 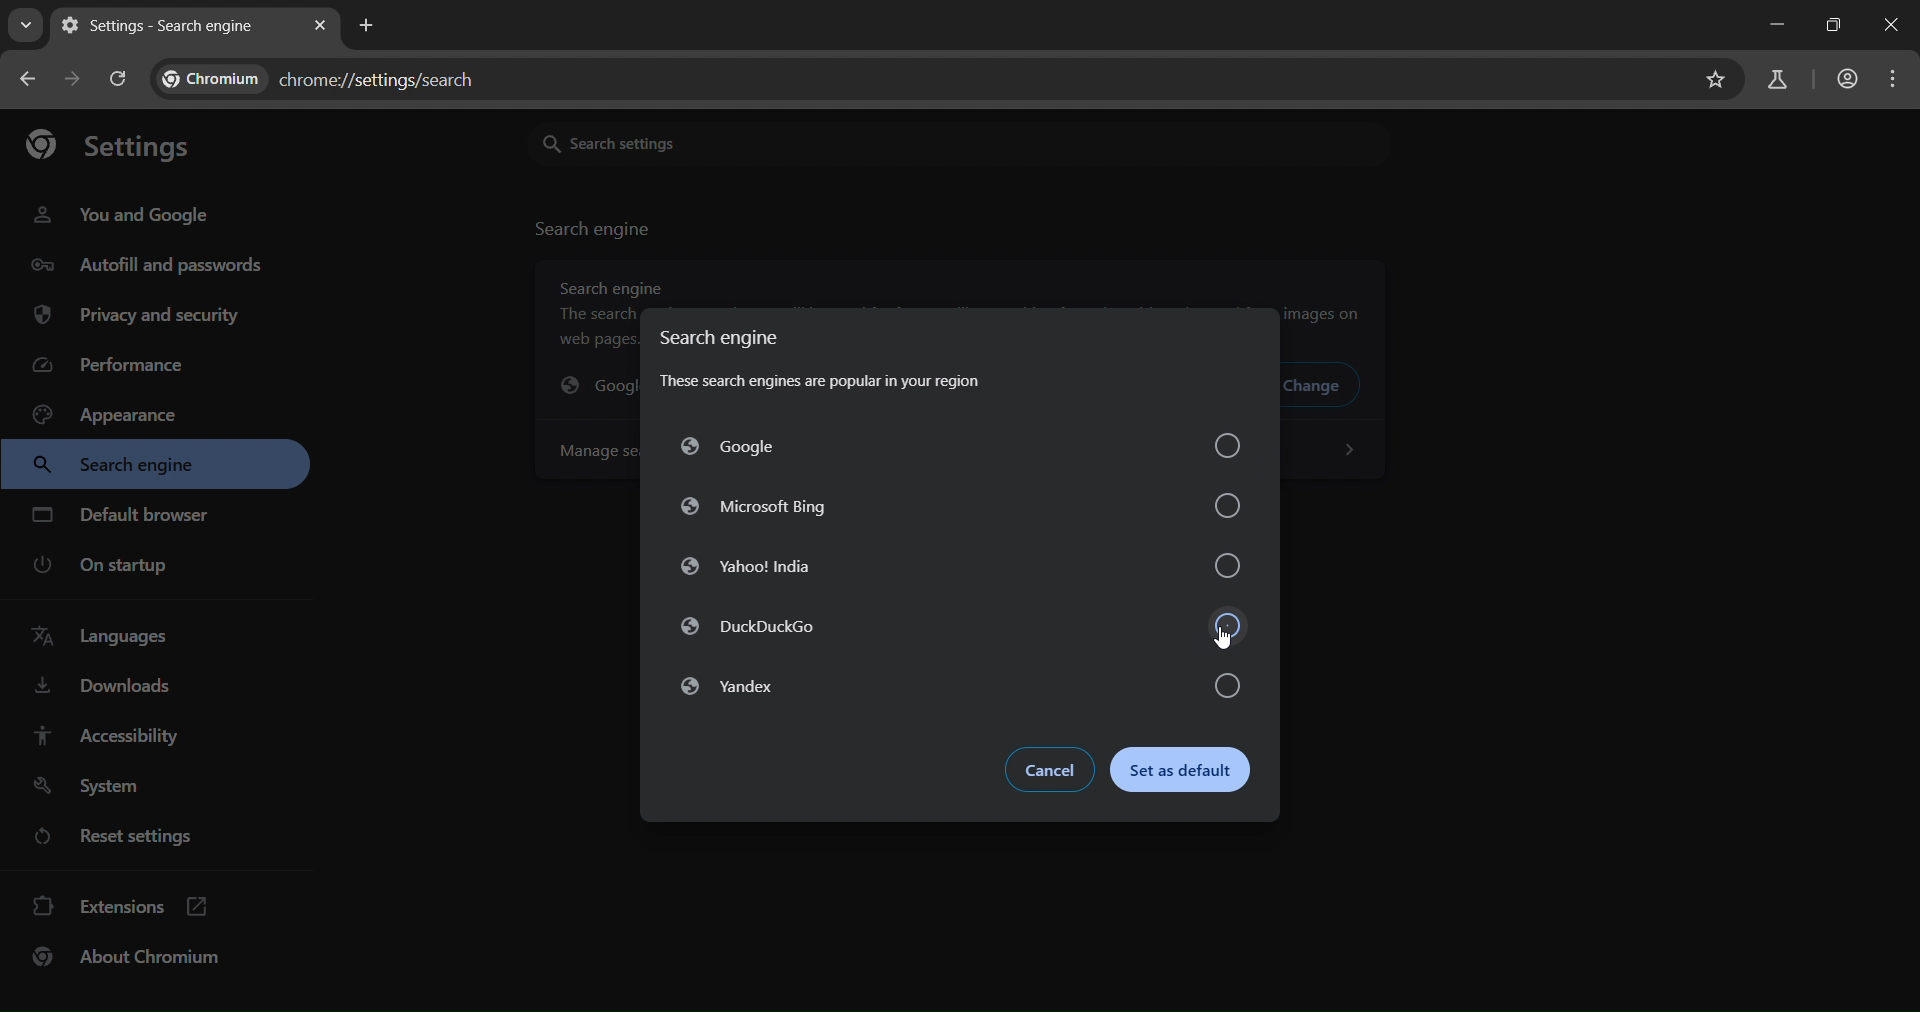 I want to click on search engine, so click(x=125, y=466).